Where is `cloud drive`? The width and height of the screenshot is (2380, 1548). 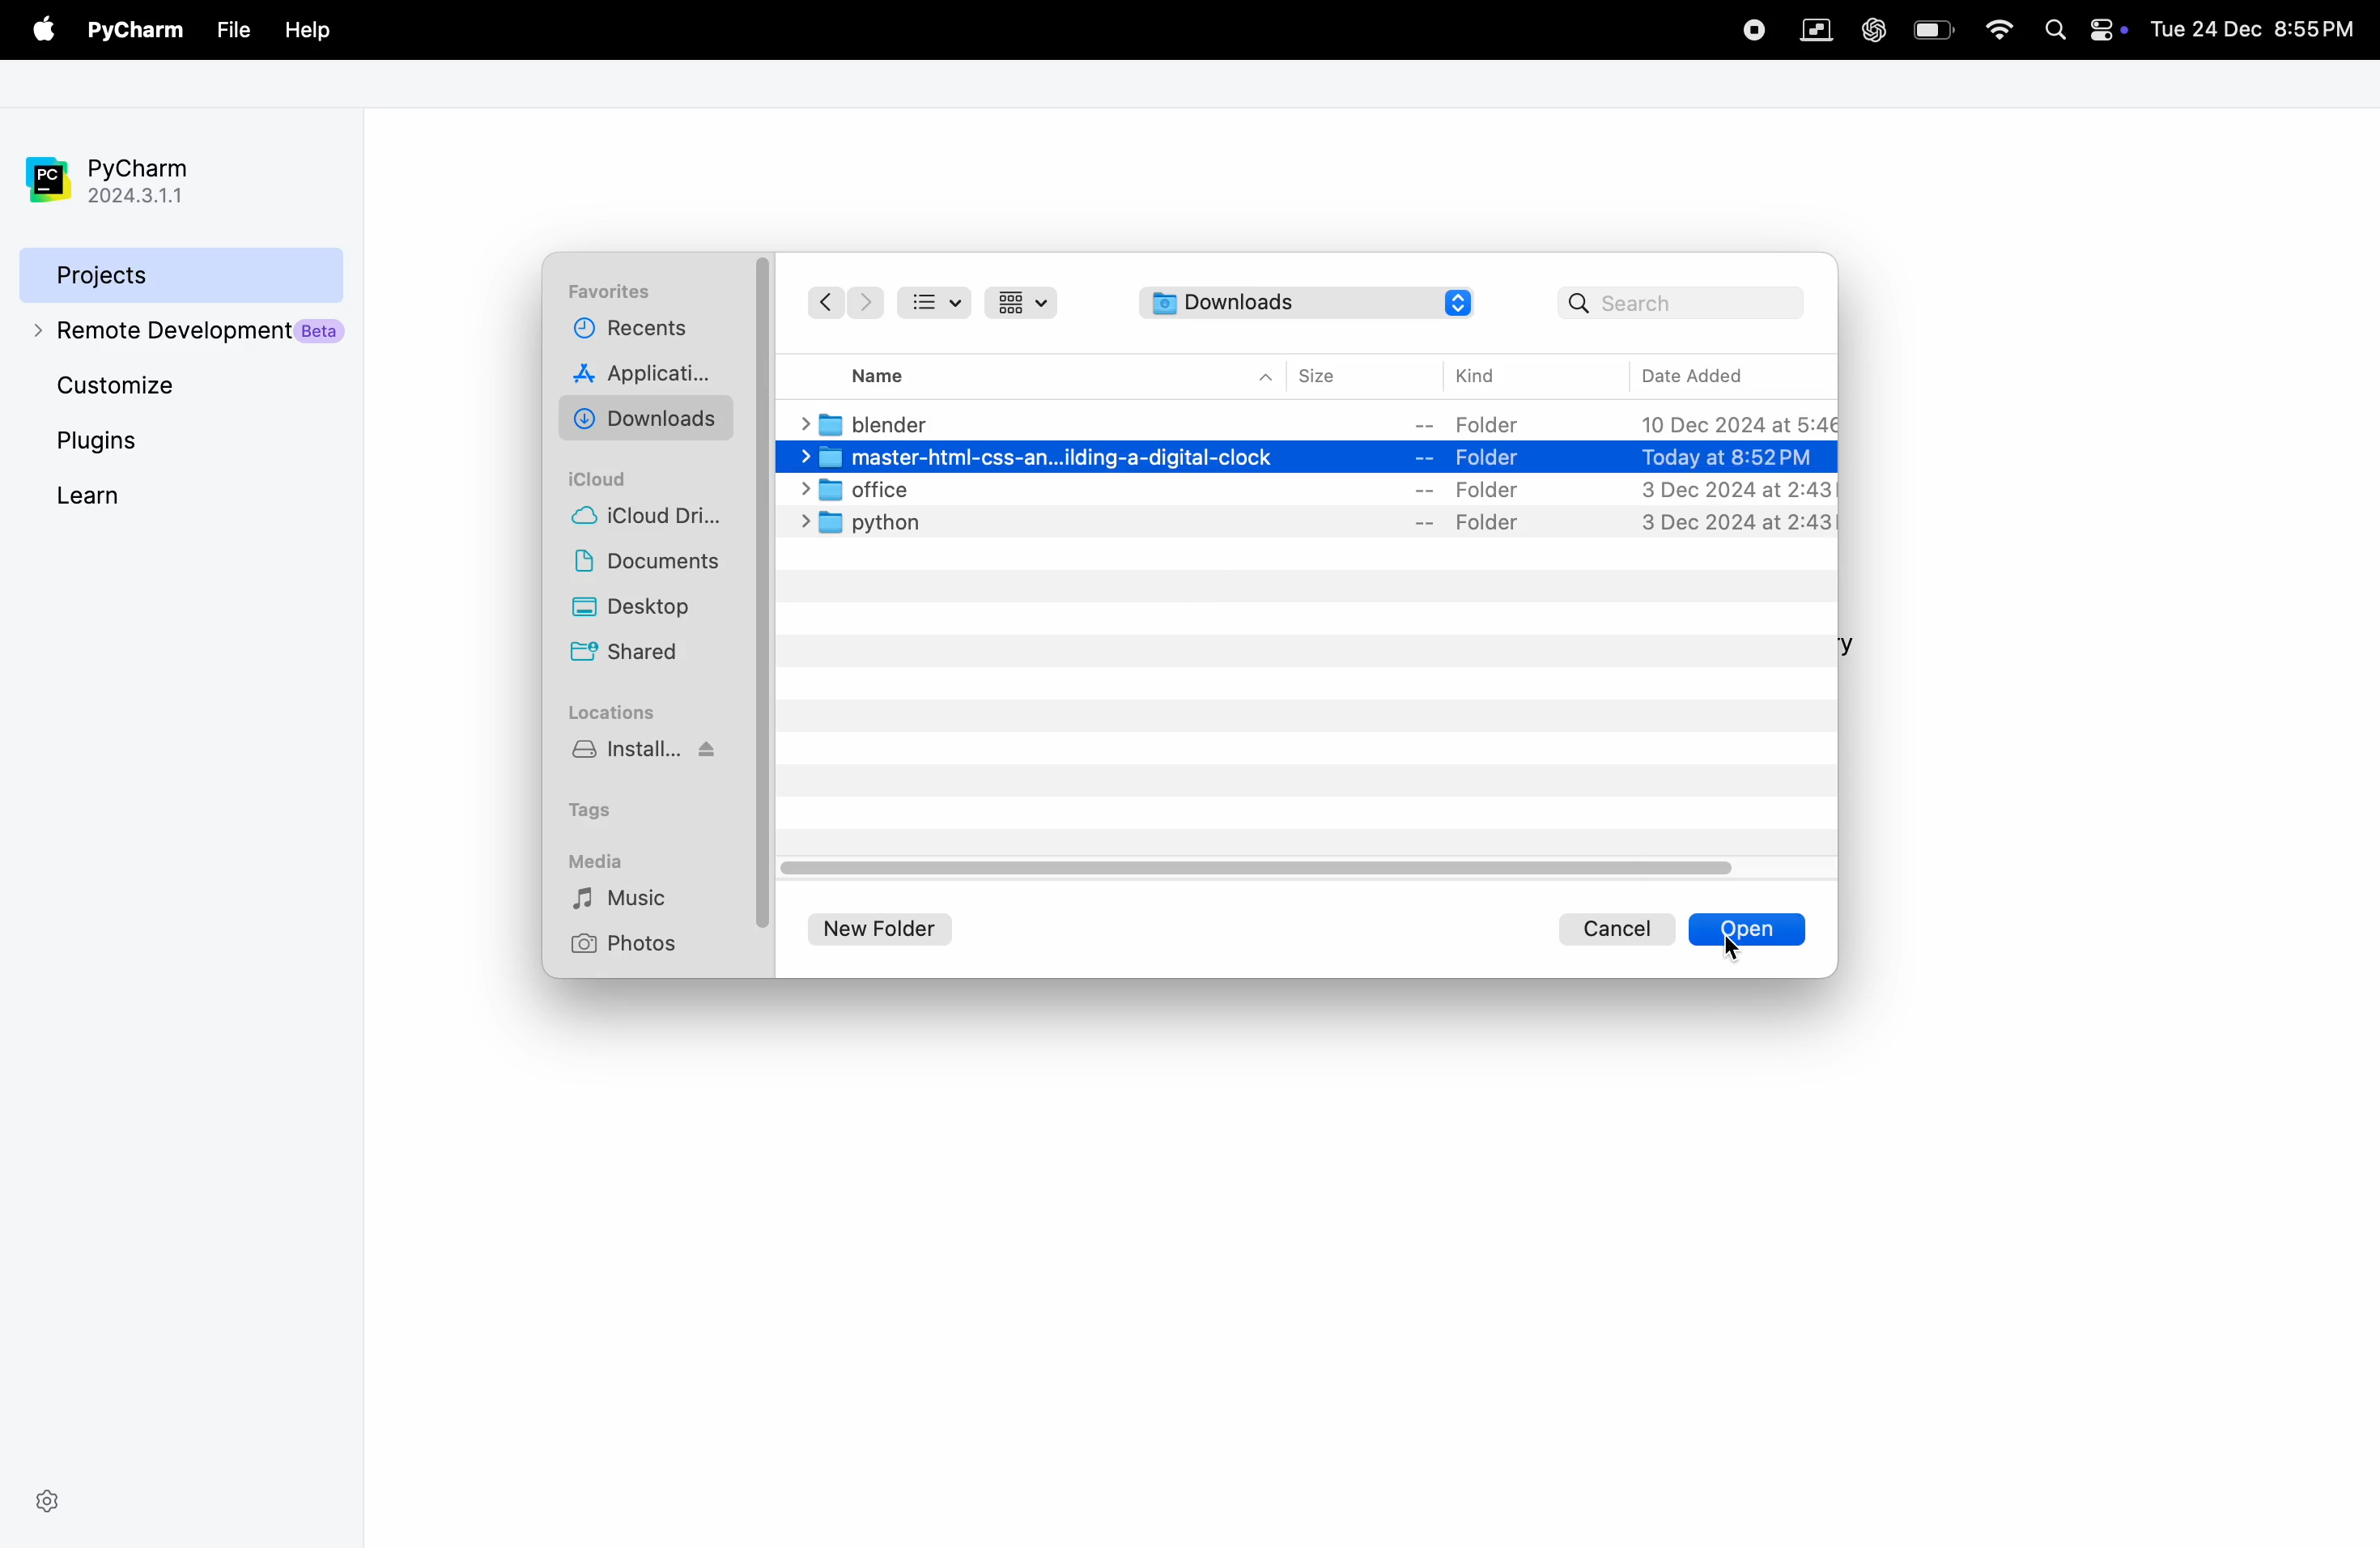 cloud drive is located at coordinates (656, 520).